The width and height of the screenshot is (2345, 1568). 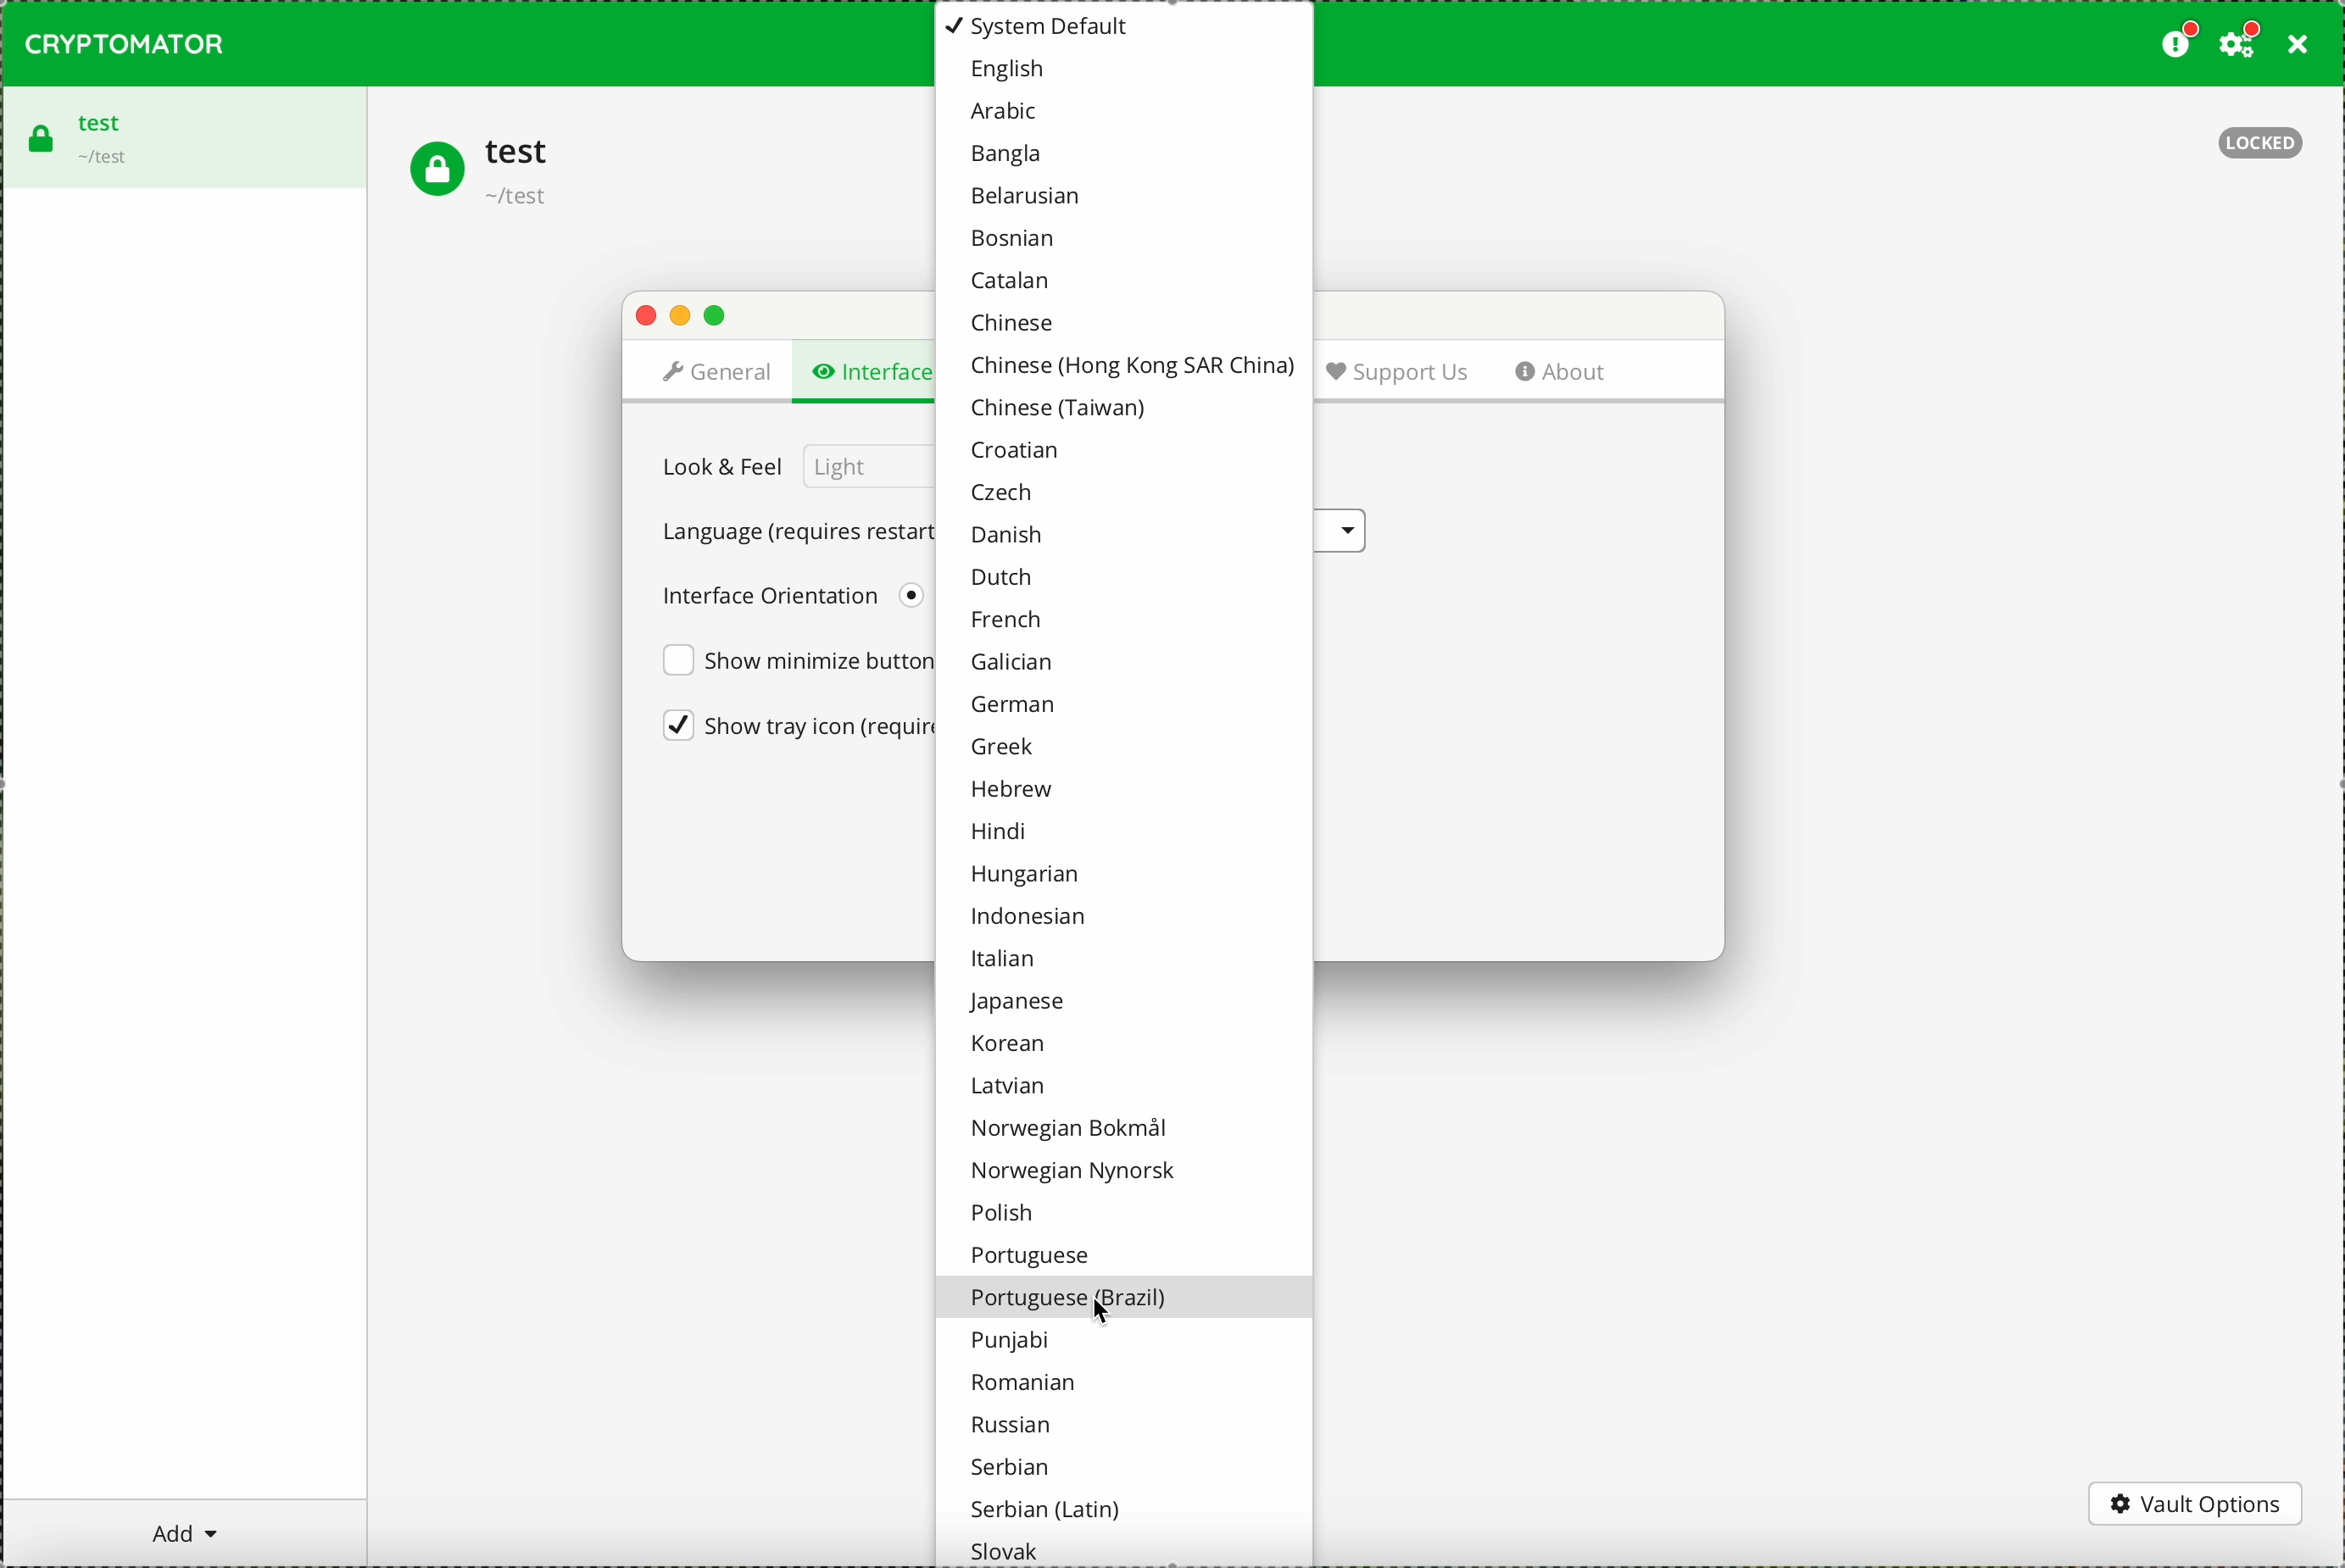 I want to click on hungarian, so click(x=1038, y=877).